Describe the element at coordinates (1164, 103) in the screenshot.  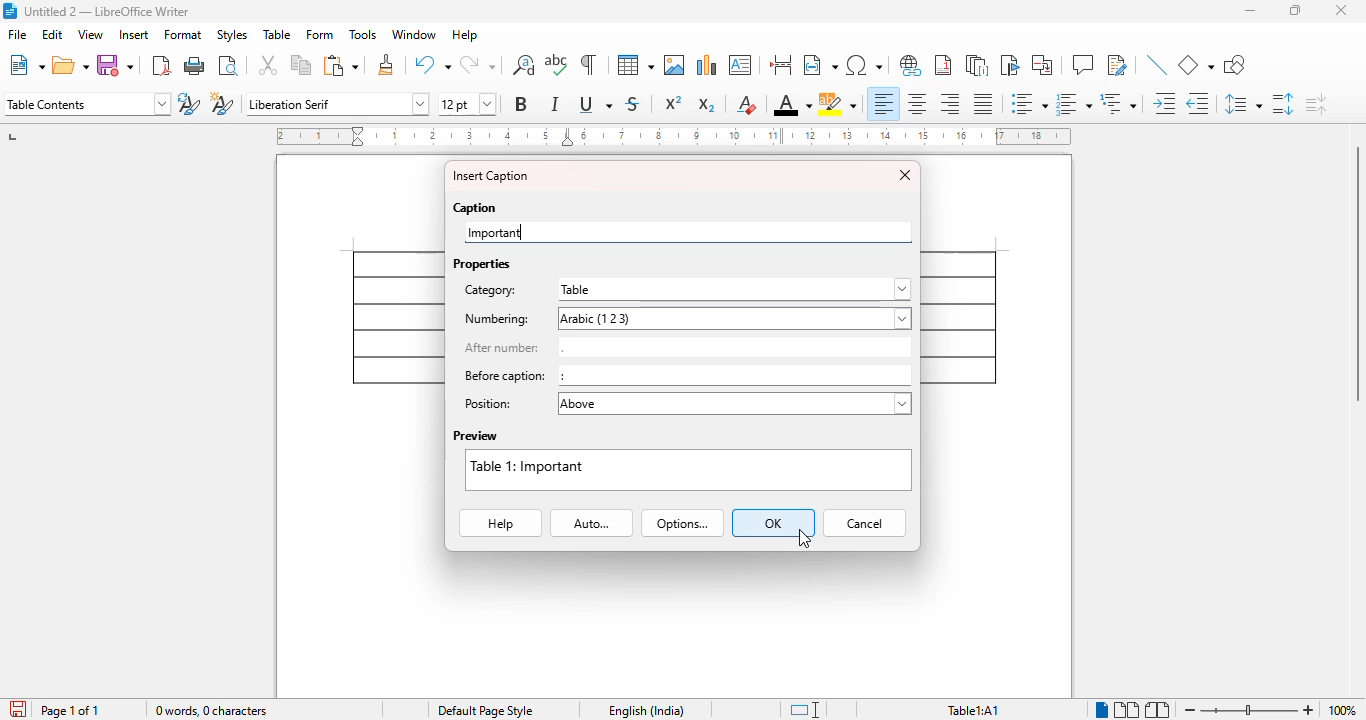
I see `increase indent` at that location.